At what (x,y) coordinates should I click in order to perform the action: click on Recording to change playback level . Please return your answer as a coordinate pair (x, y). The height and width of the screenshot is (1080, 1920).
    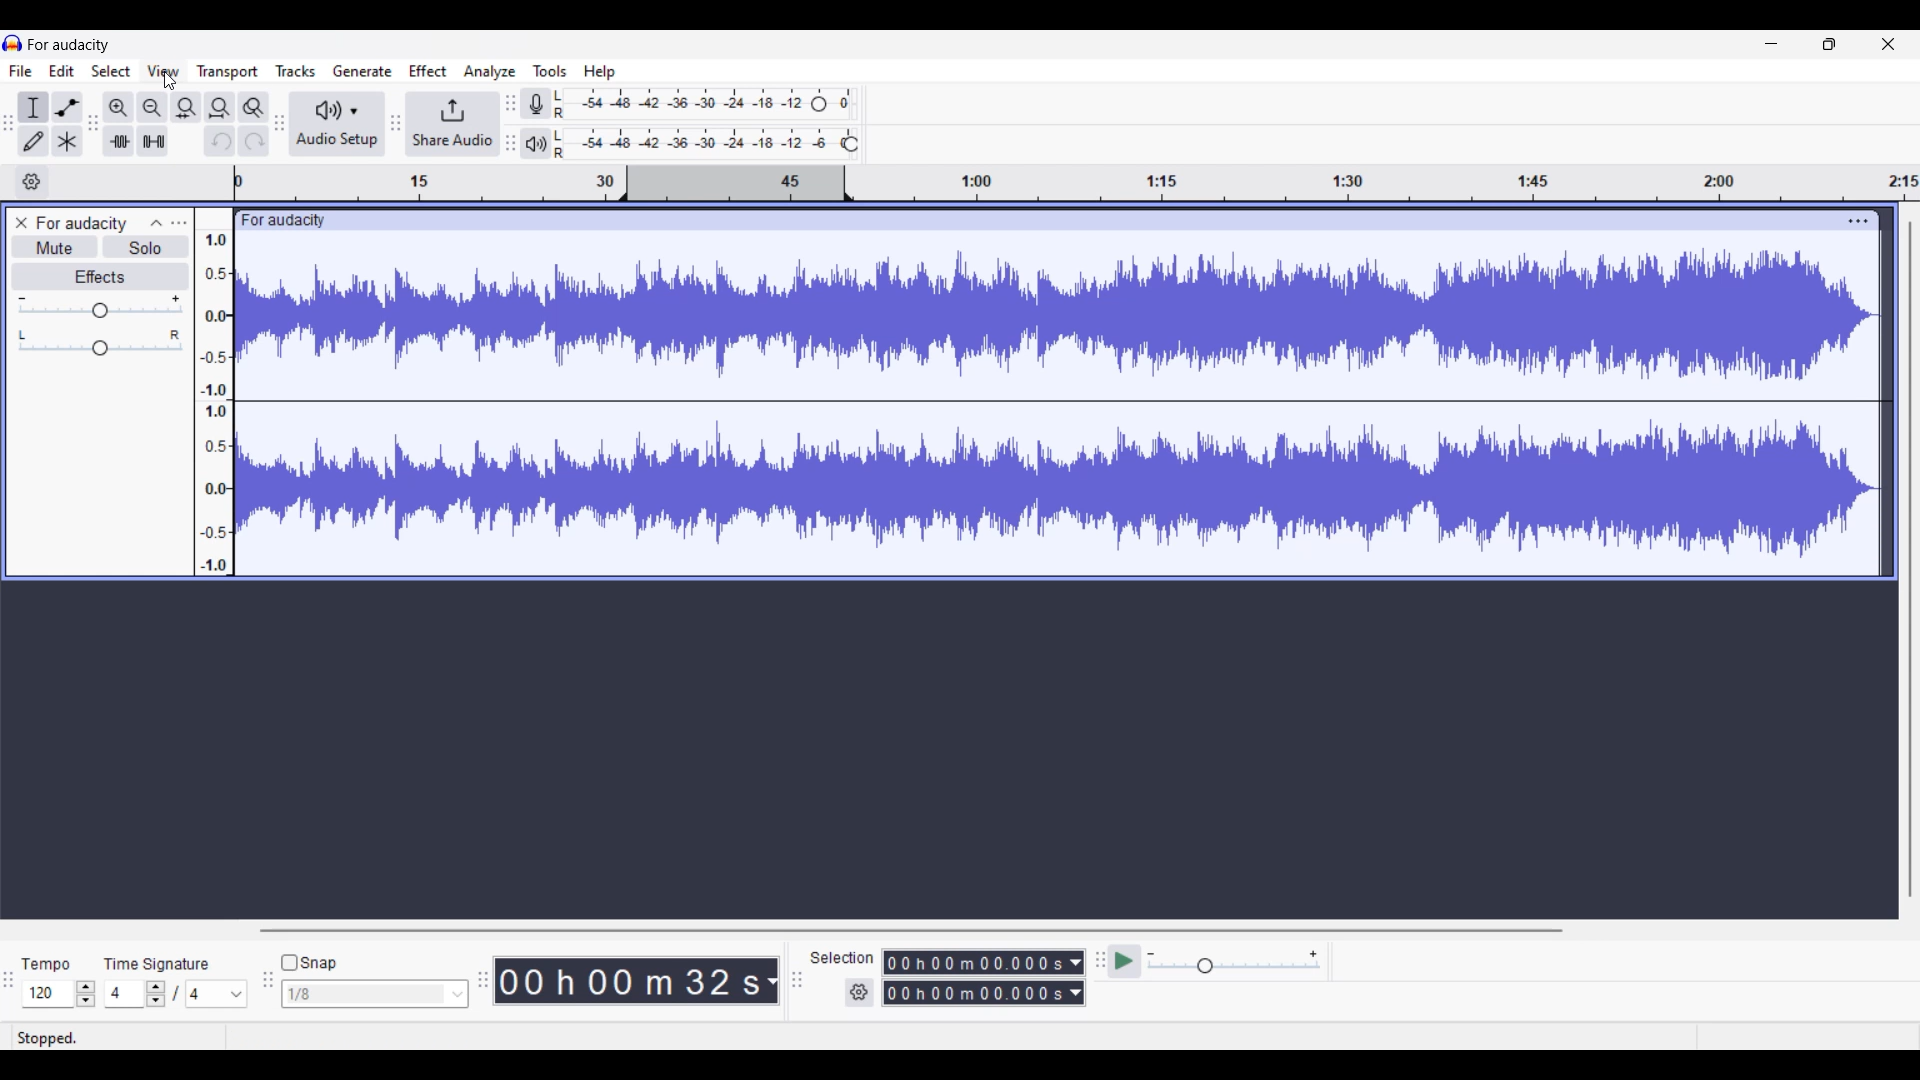
    Looking at the image, I should click on (851, 144).